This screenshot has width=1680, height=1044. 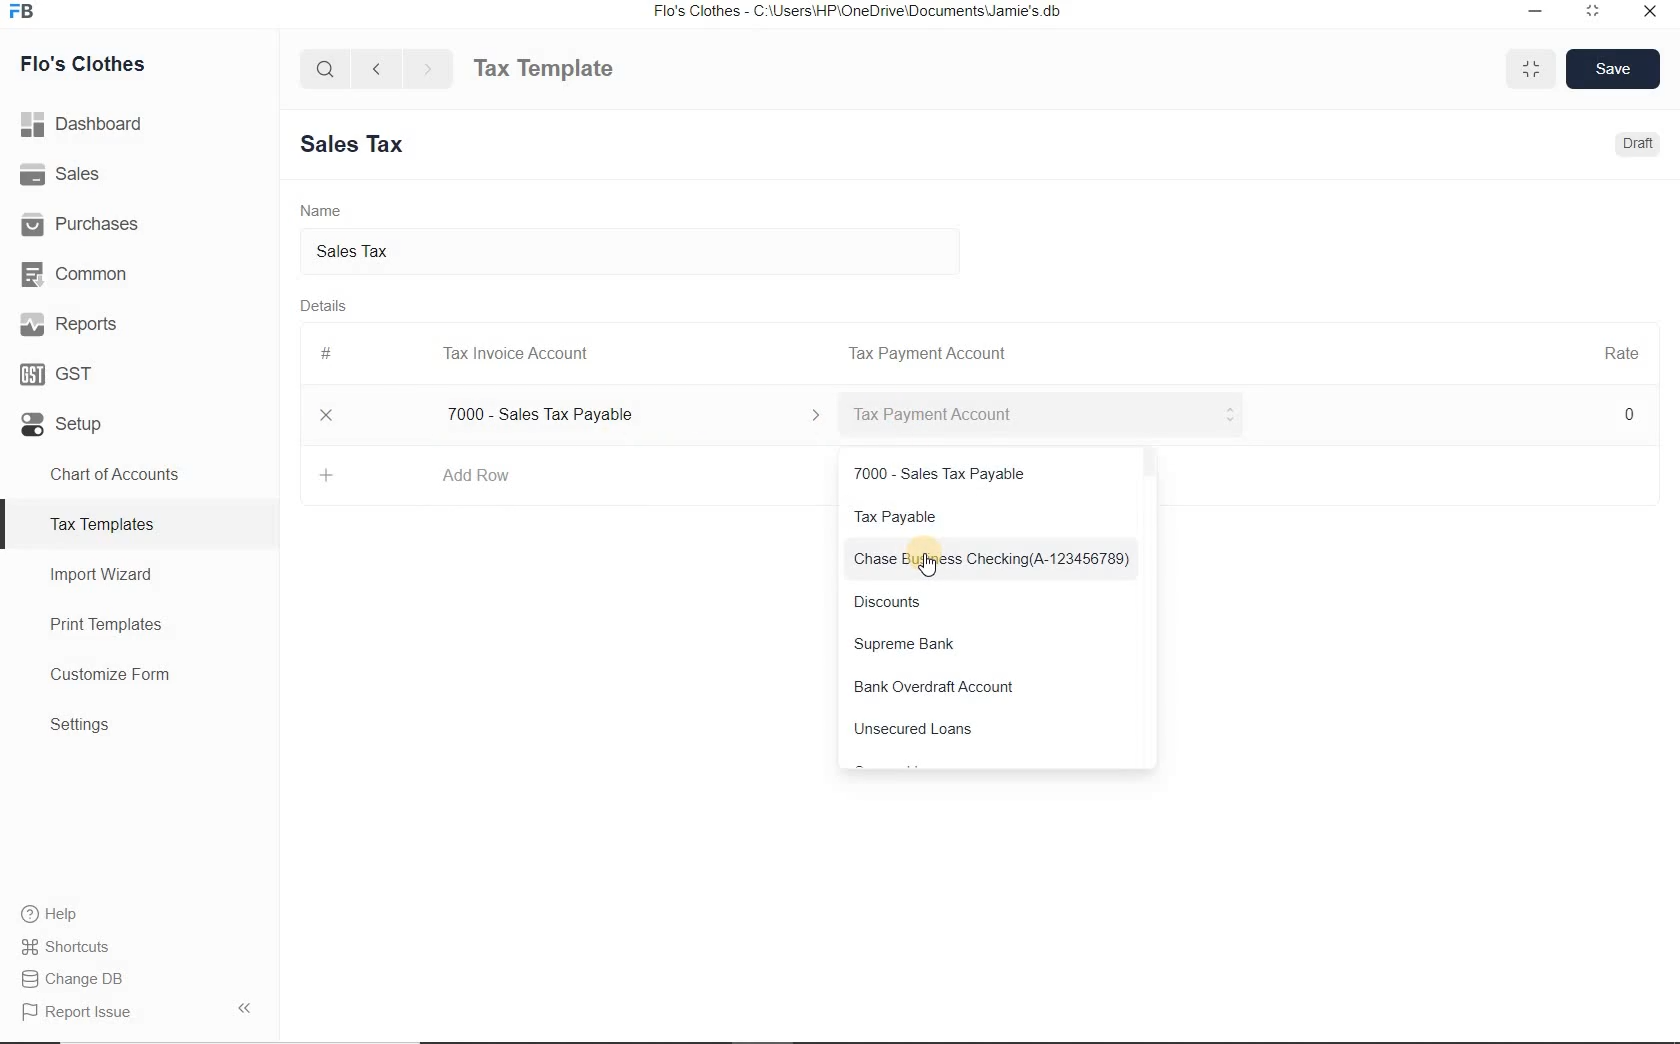 What do you see at coordinates (1536, 13) in the screenshot?
I see `Minimize` at bounding box center [1536, 13].